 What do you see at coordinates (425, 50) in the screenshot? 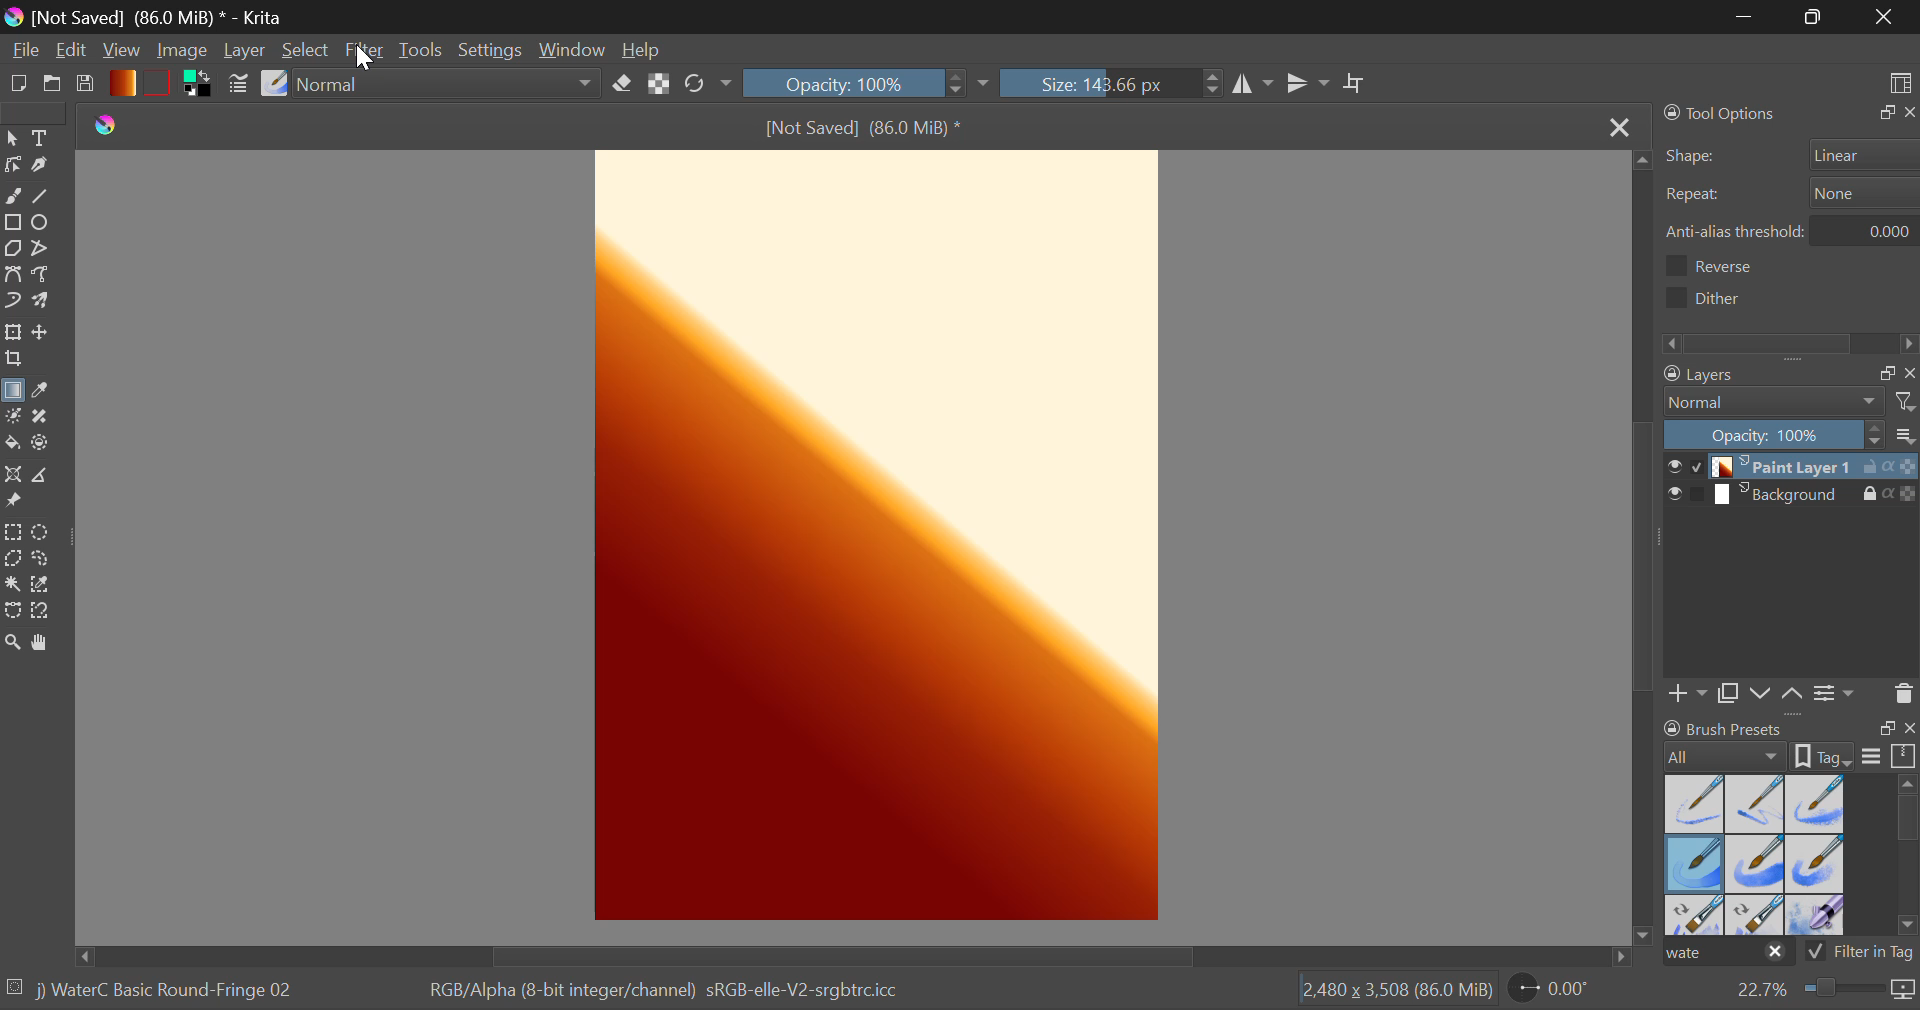
I see `Tools` at bounding box center [425, 50].